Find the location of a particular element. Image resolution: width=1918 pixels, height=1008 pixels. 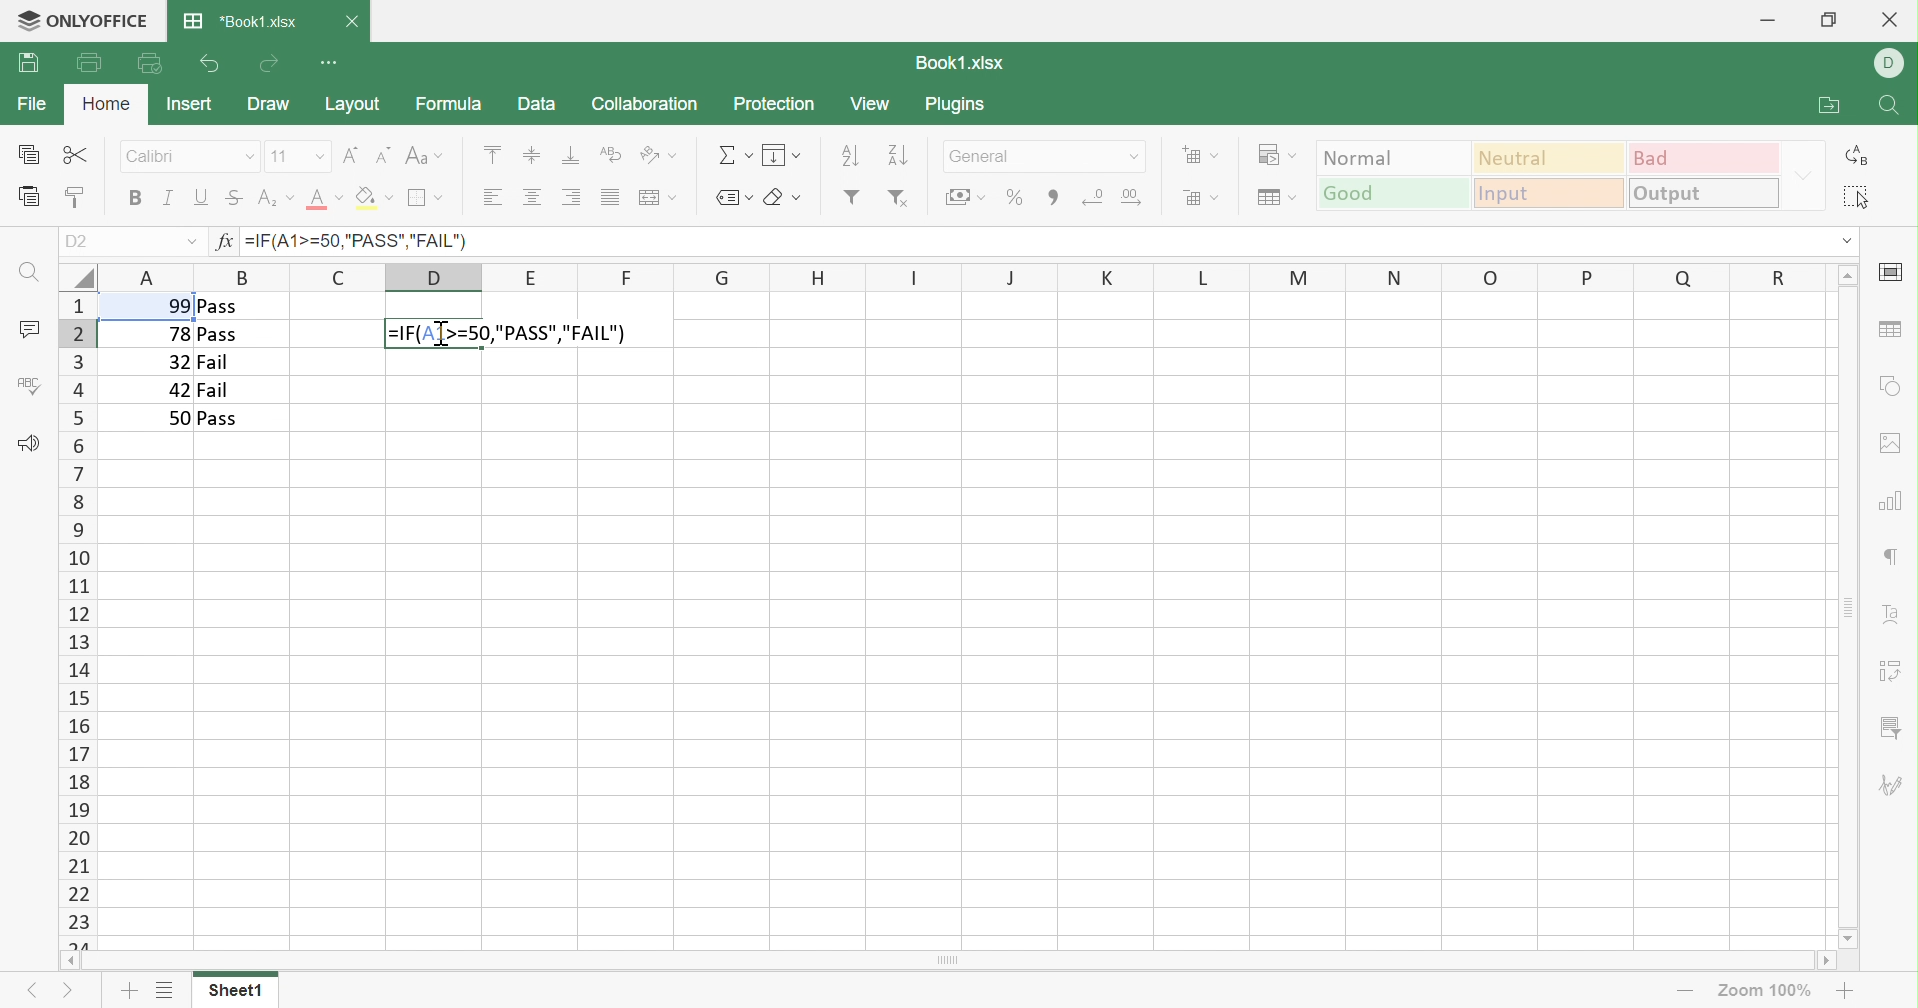

Formula is located at coordinates (447, 103).